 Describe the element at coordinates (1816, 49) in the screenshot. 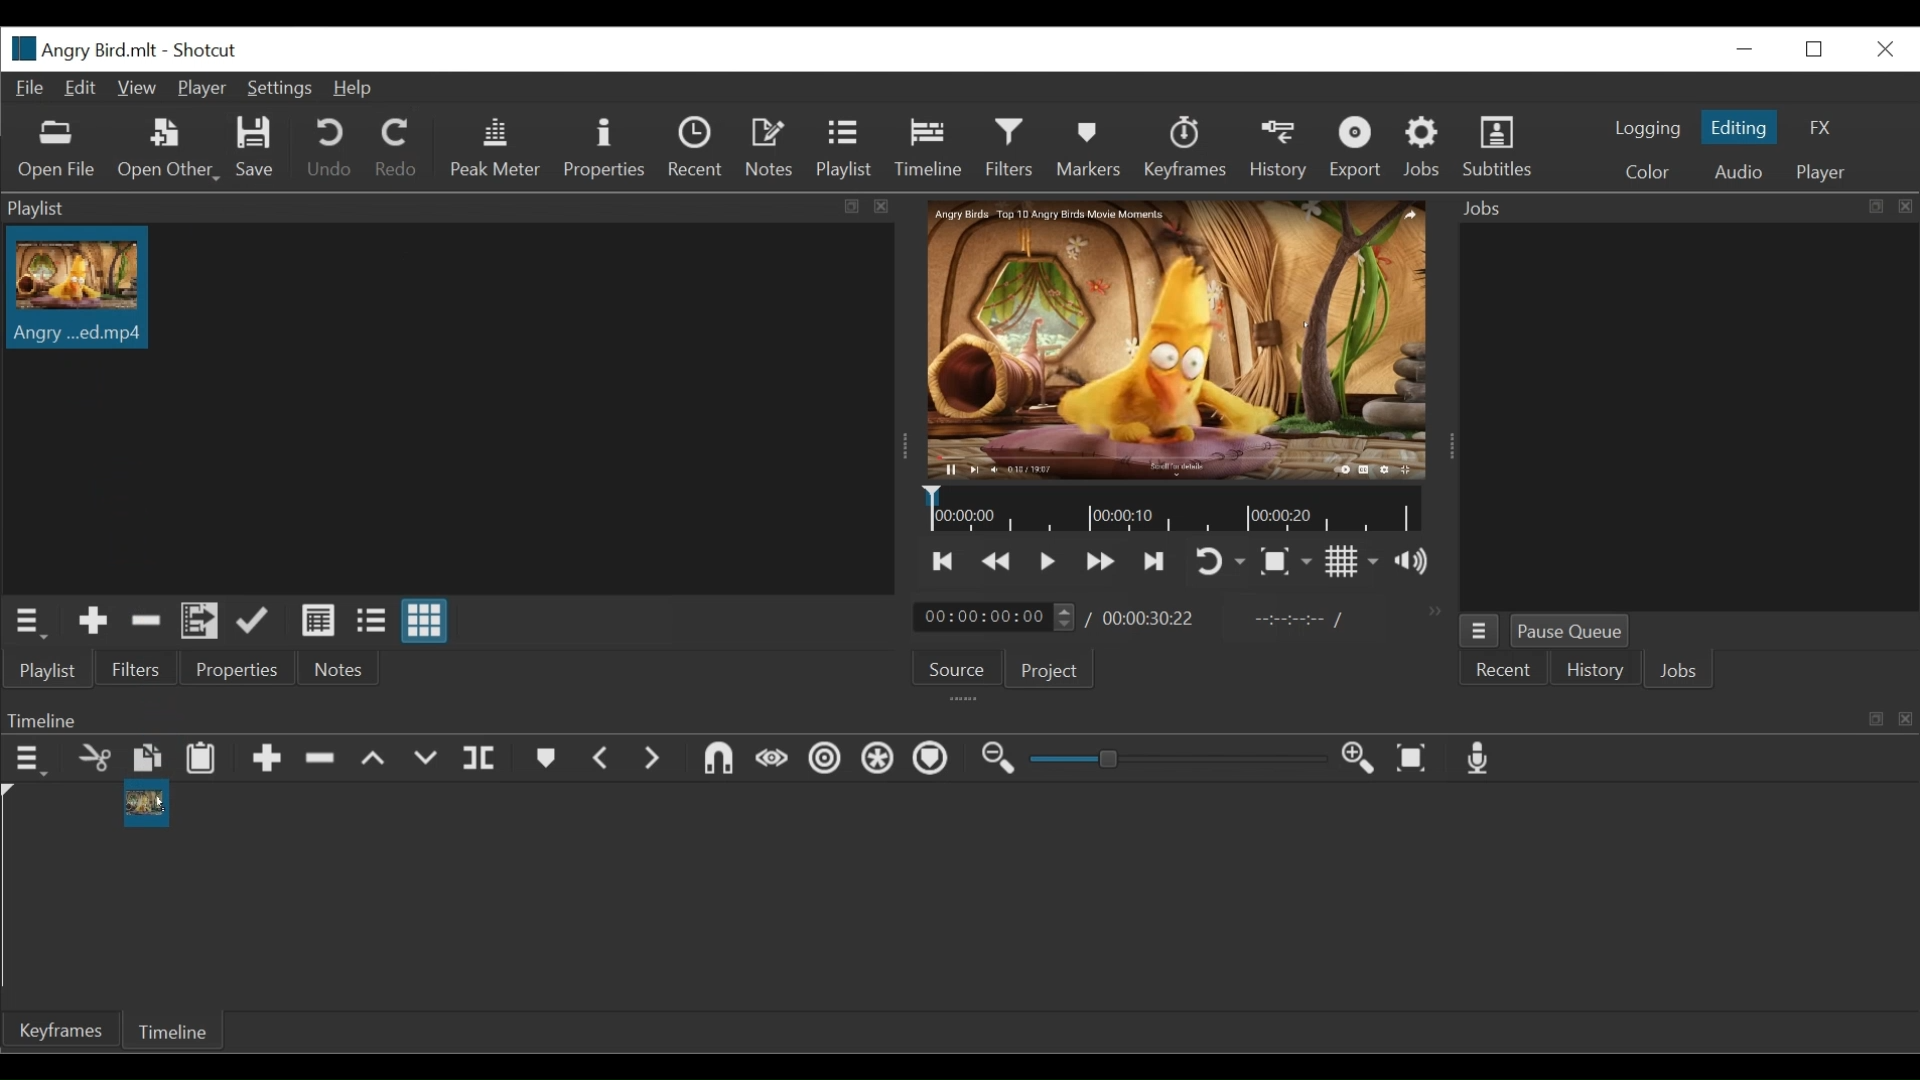

I see `Restore` at that location.